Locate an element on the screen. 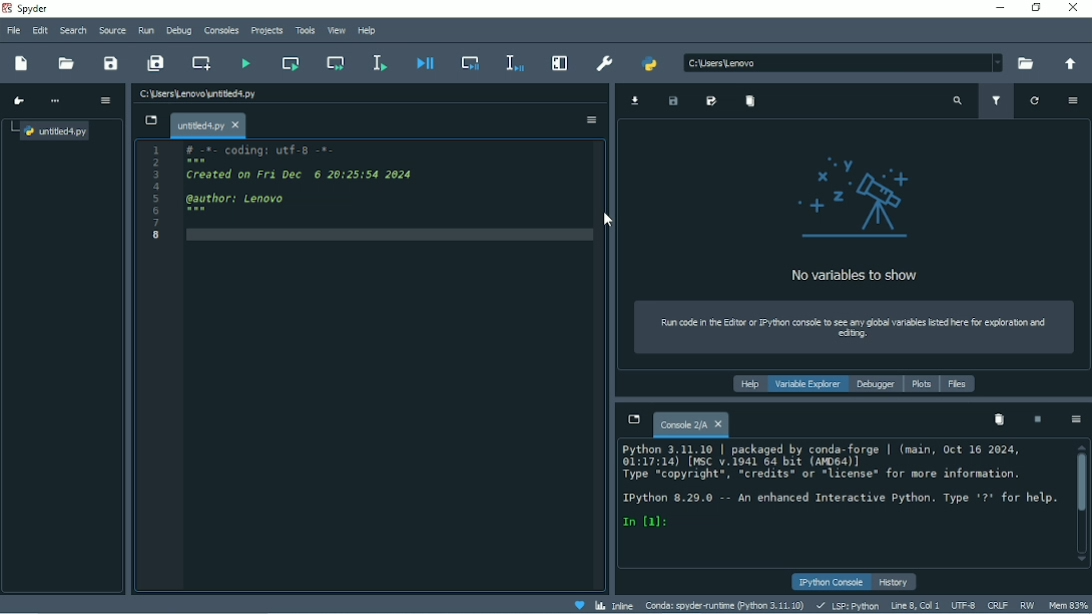 Image resolution: width=1092 pixels, height=614 pixels. Plots is located at coordinates (923, 385).